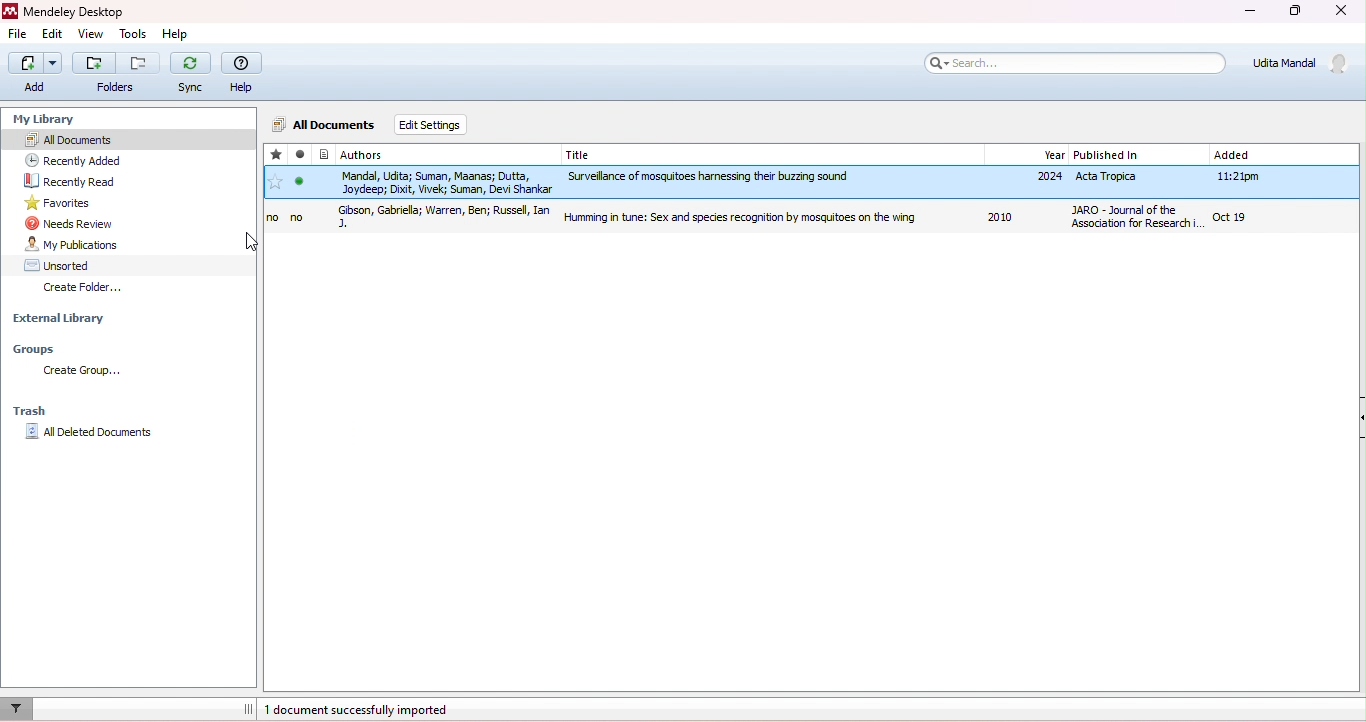 The height and width of the screenshot is (722, 1366). Describe the element at coordinates (81, 291) in the screenshot. I see `create folder` at that location.